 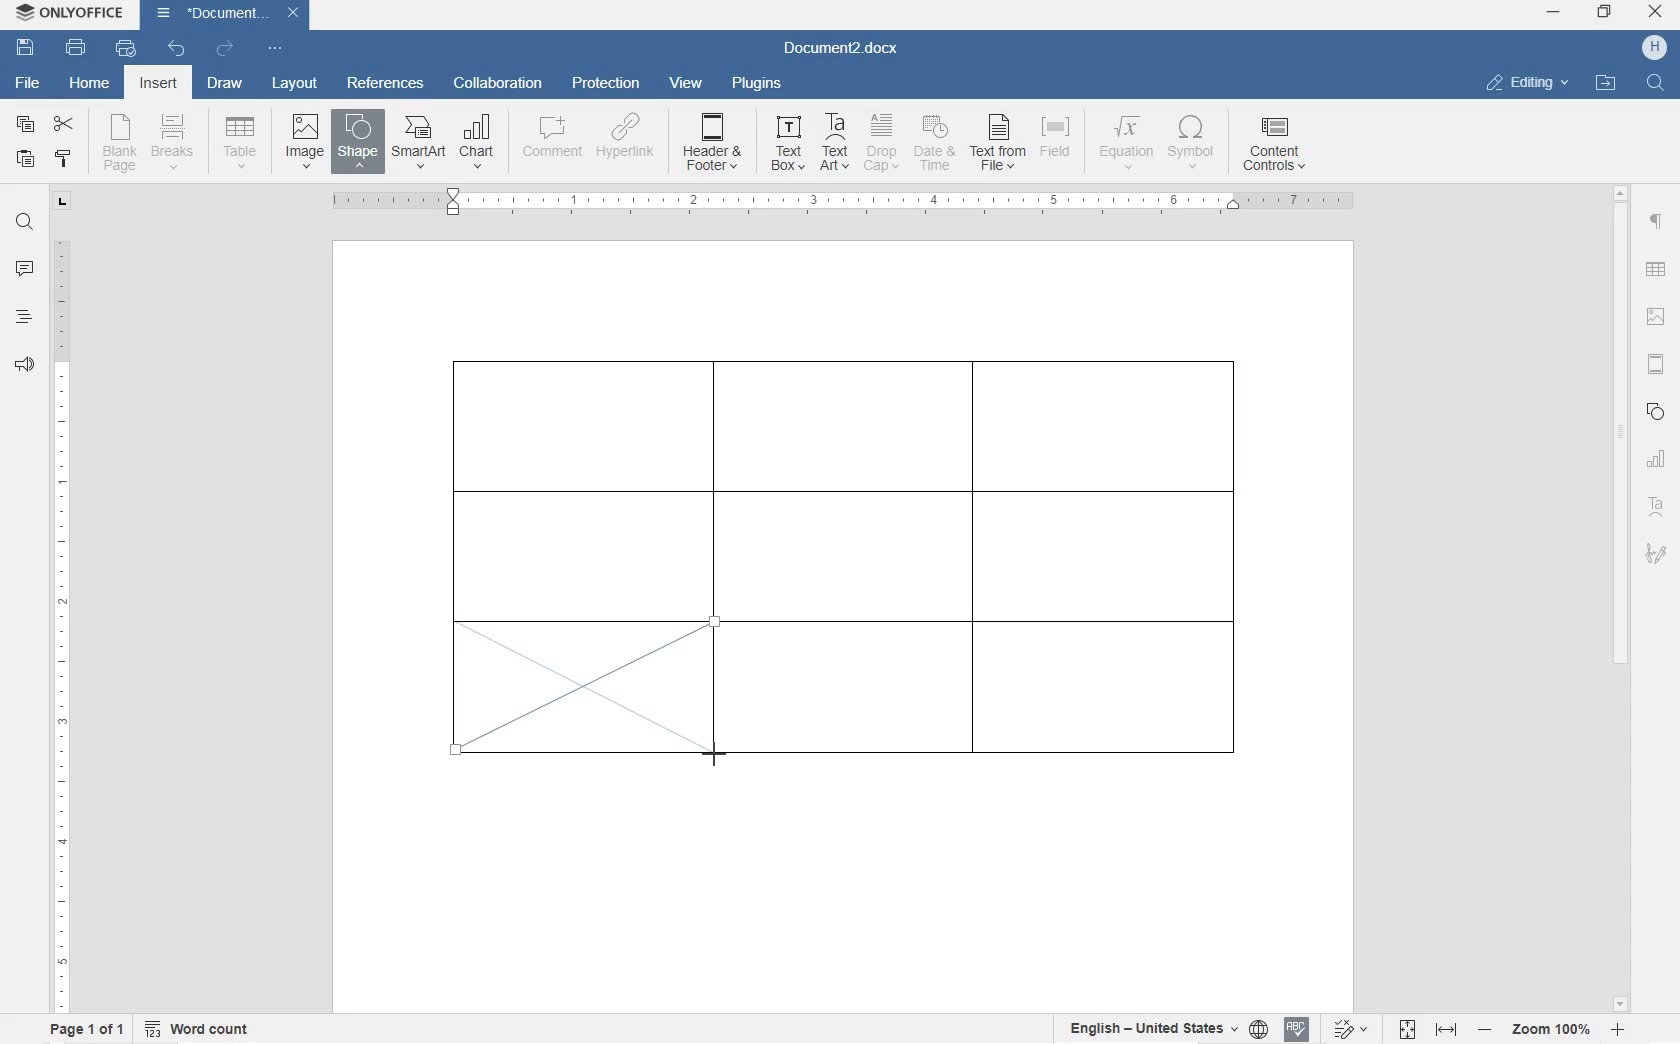 I want to click on COMMENT, so click(x=551, y=143).